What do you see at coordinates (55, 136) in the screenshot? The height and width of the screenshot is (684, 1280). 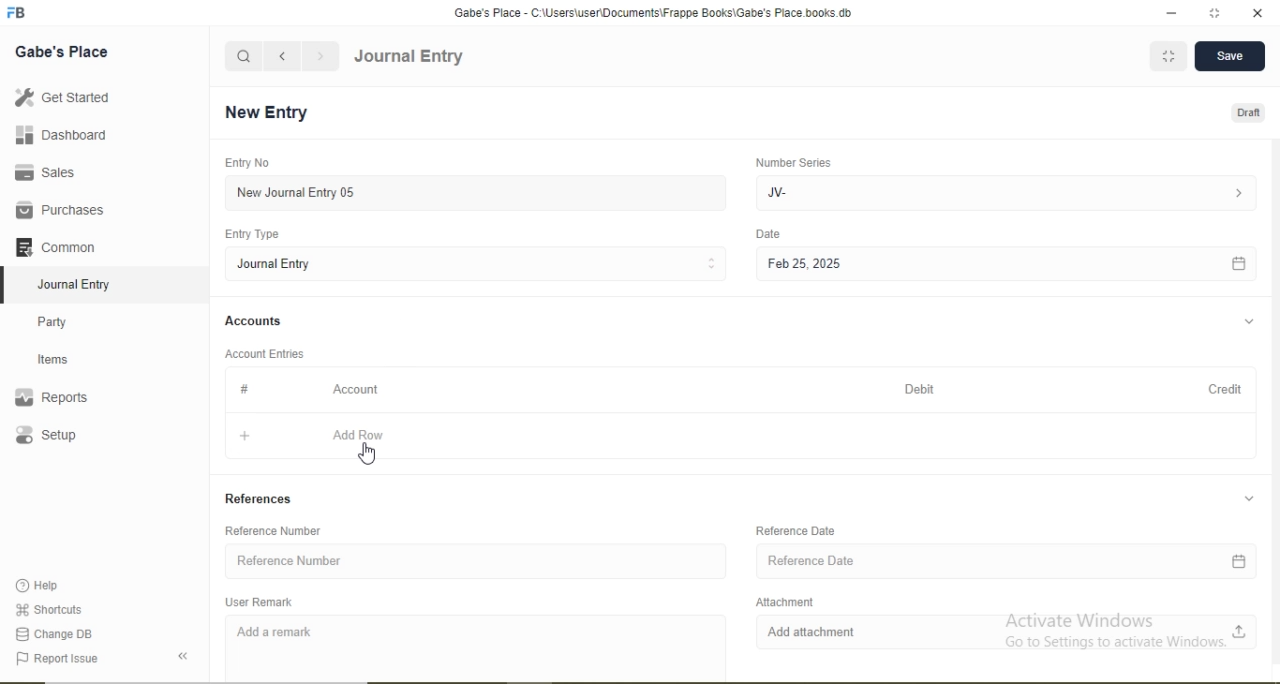 I see `Dashboard` at bounding box center [55, 136].